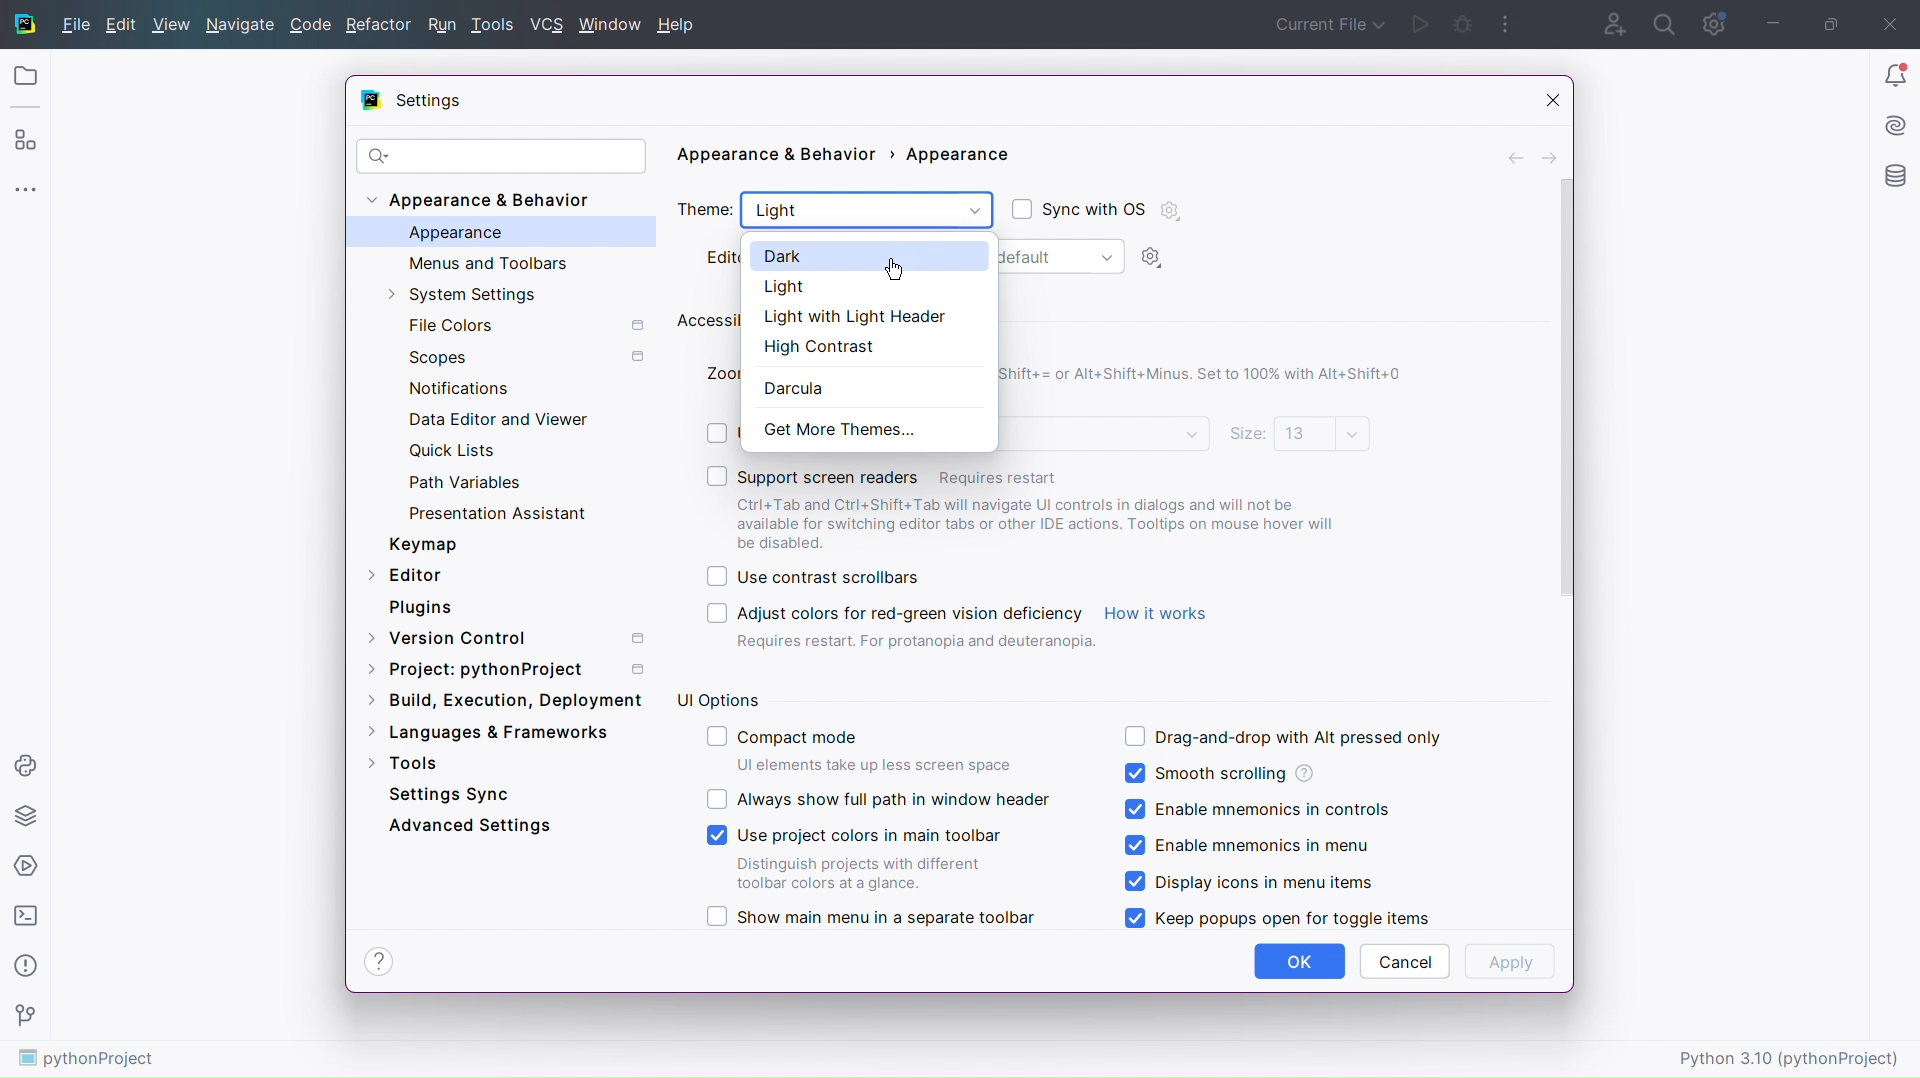 Image resolution: width=1920 pixels, height=1078 pixels. I want to click on pythonProject, so click(88, 1060).